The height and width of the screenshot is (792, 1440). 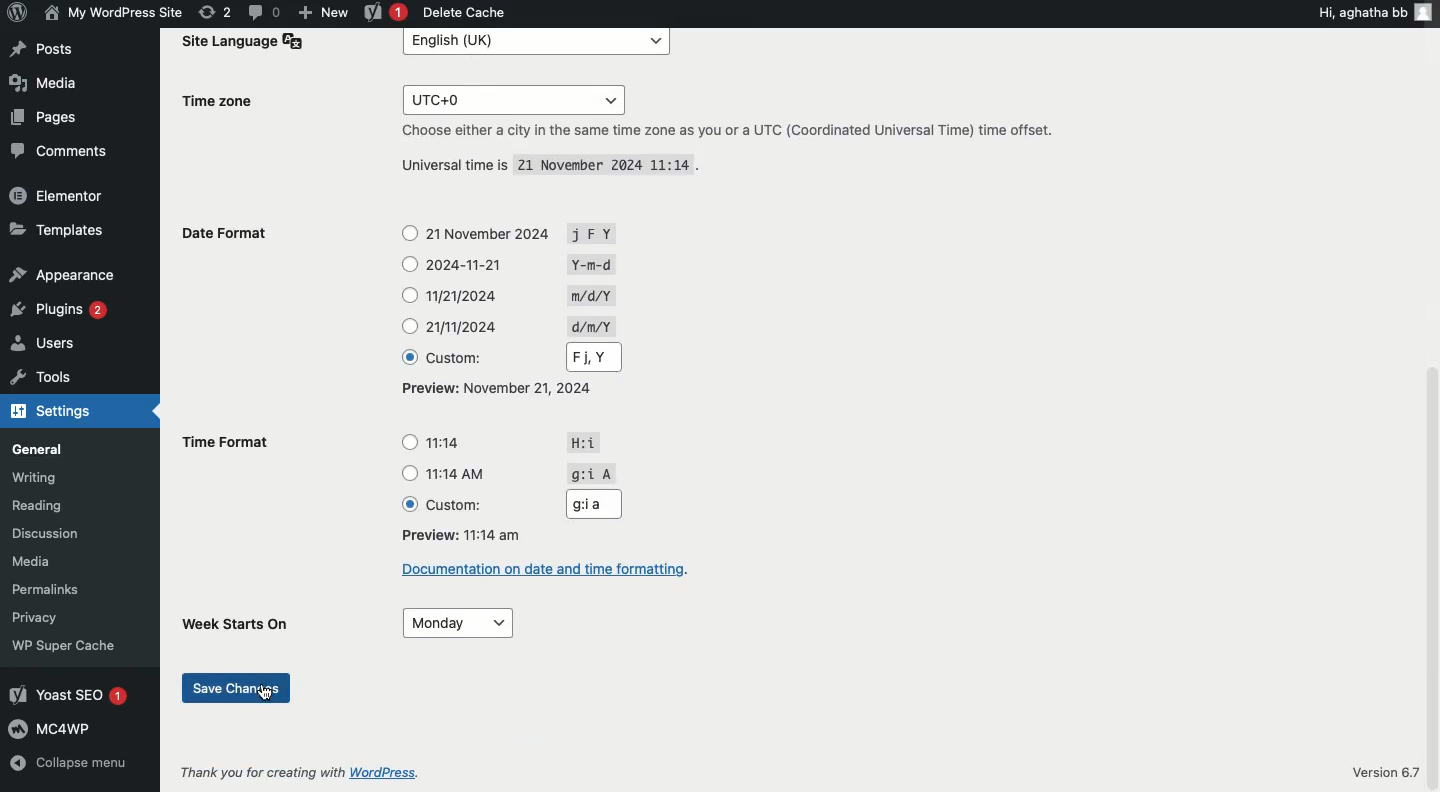 What do you see at coordinates (47, 590) in the screenshot?
I see `Permalinks` at bounding box center [47, 590].